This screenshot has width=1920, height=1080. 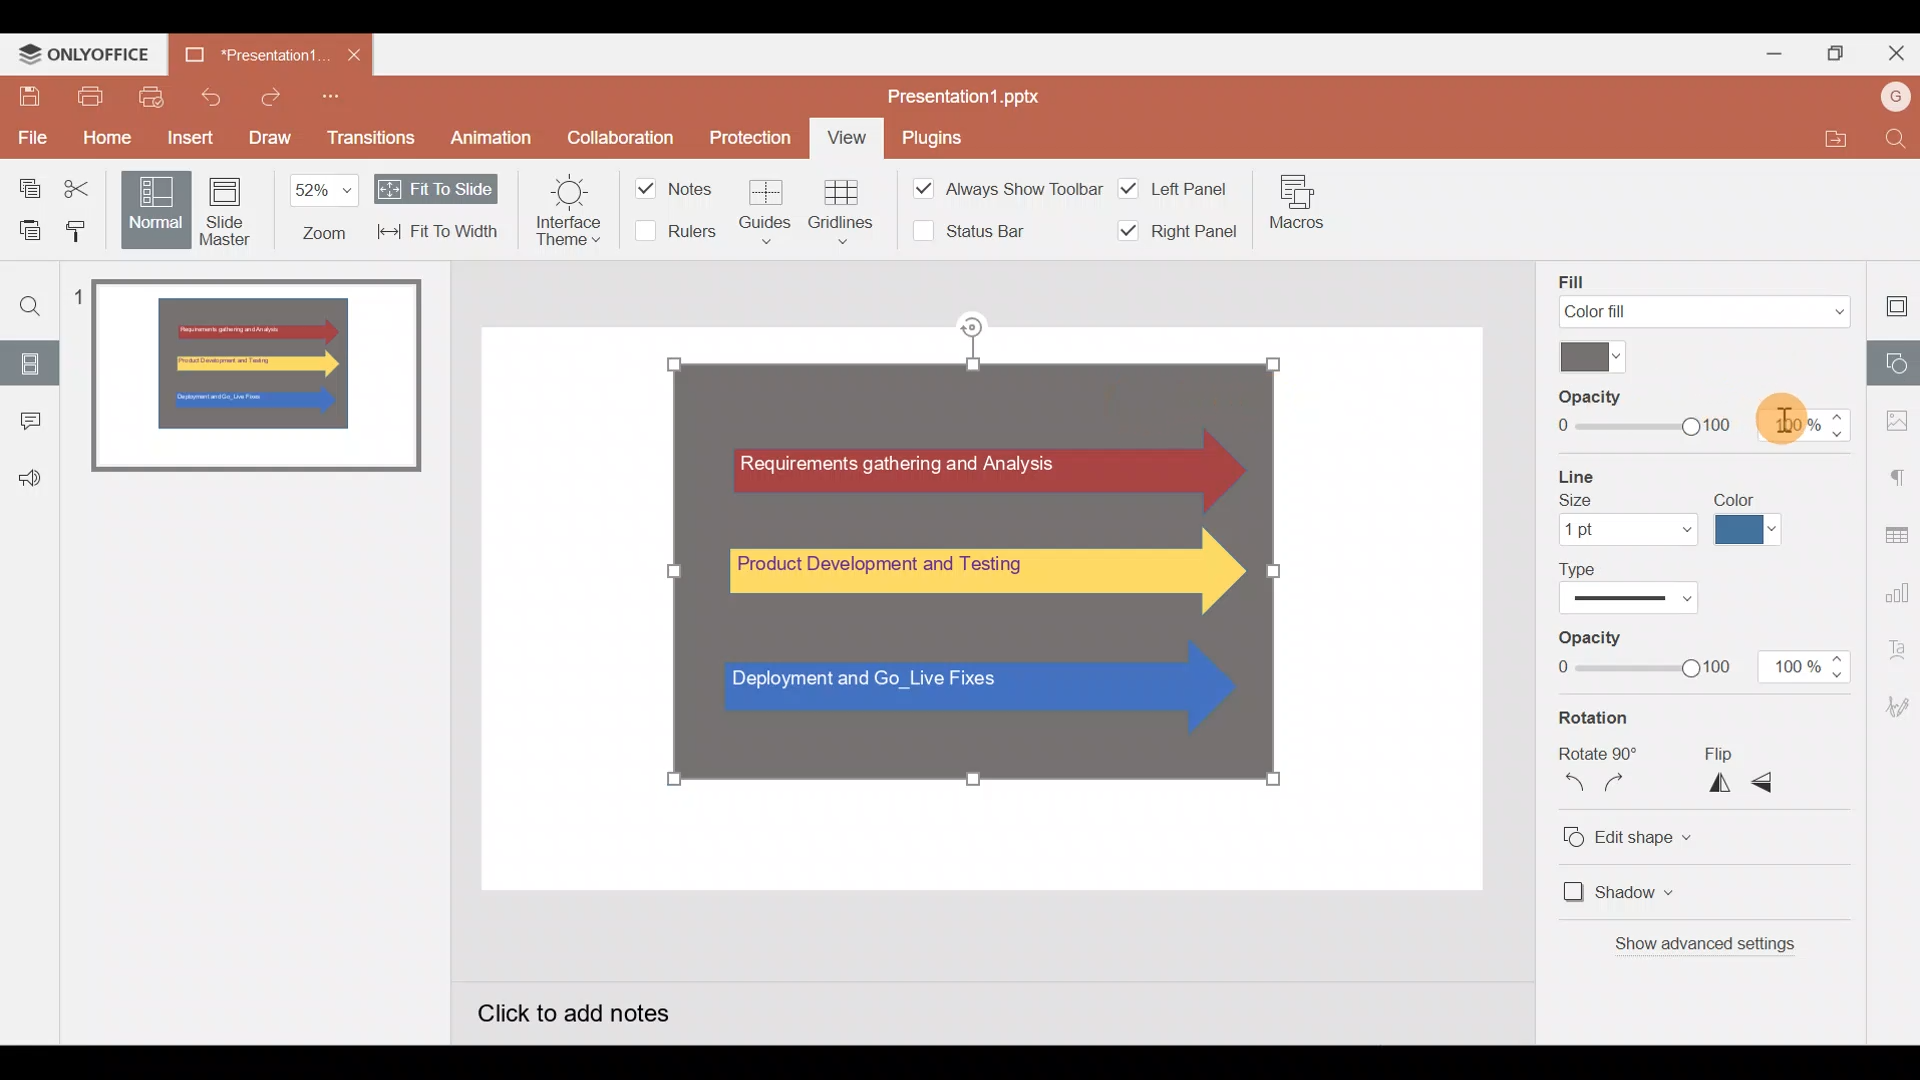 I want to click on Flip, so click(x=1728, y=754).